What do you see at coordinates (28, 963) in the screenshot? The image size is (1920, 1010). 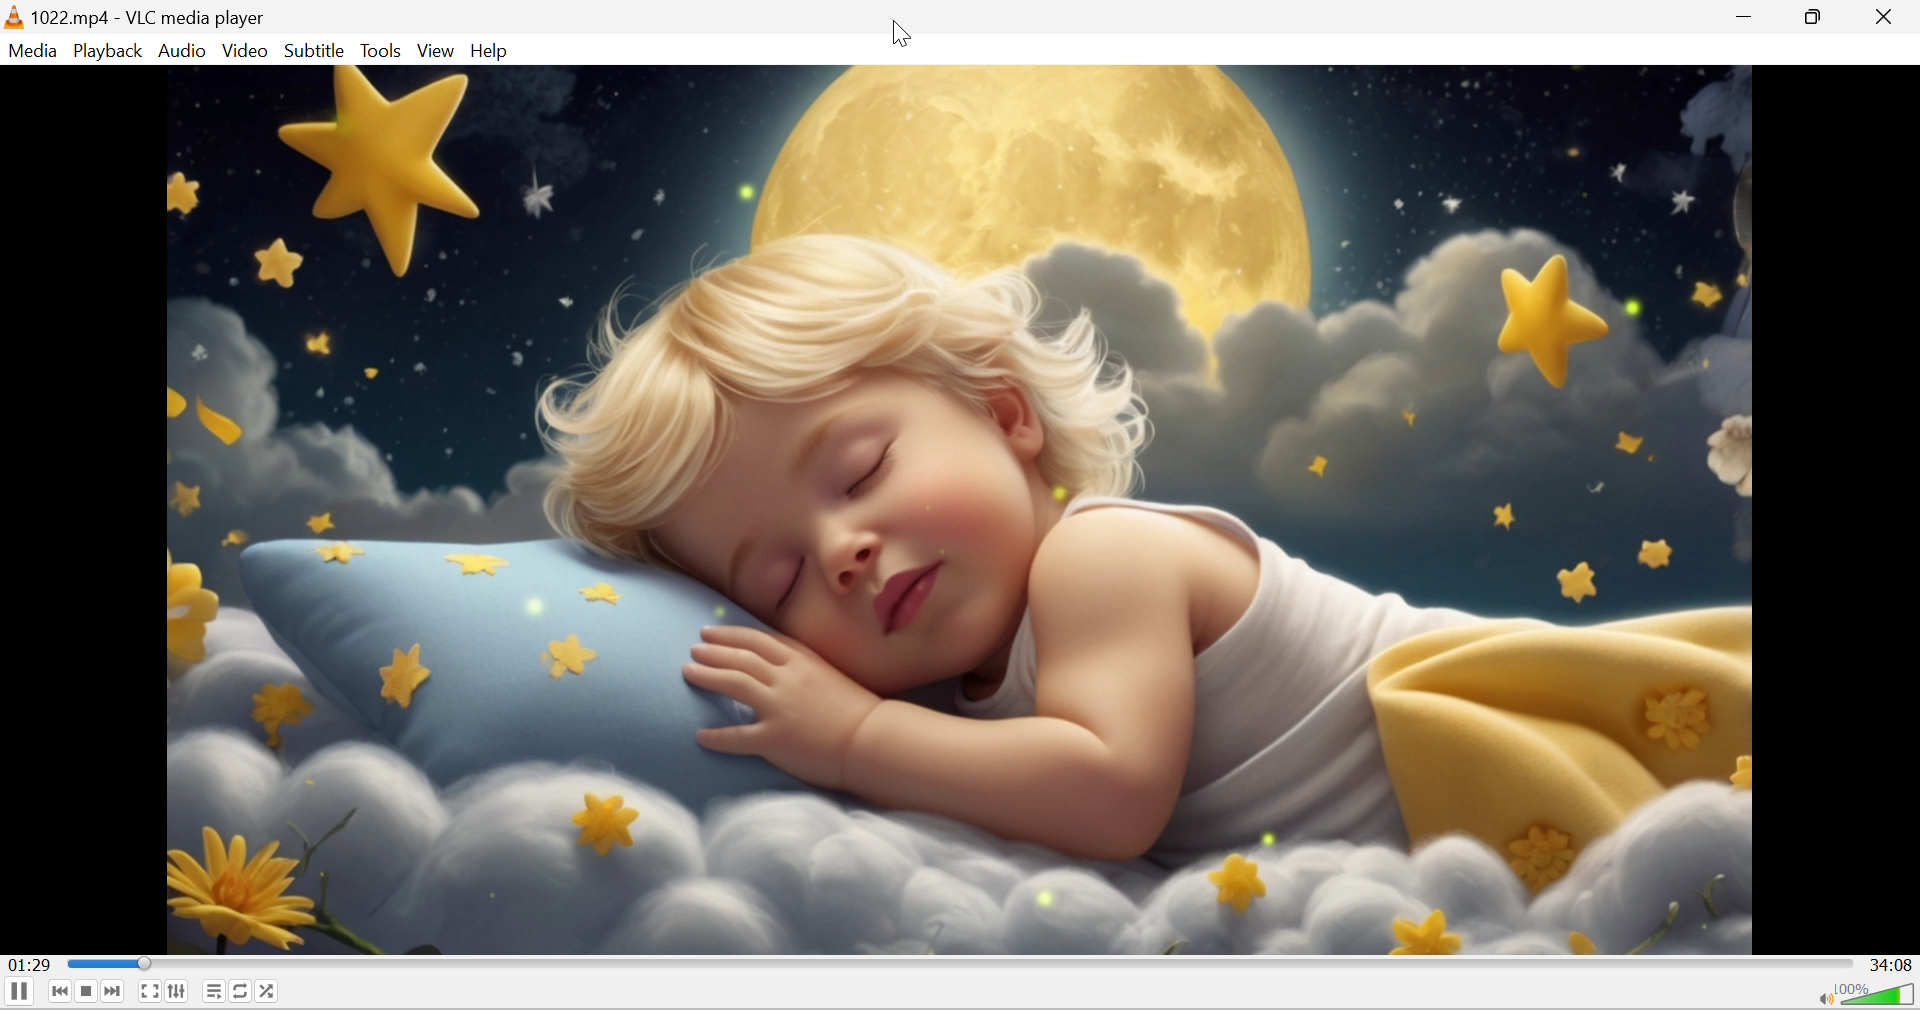 I see `01:29` at bounding box center [28, 963].